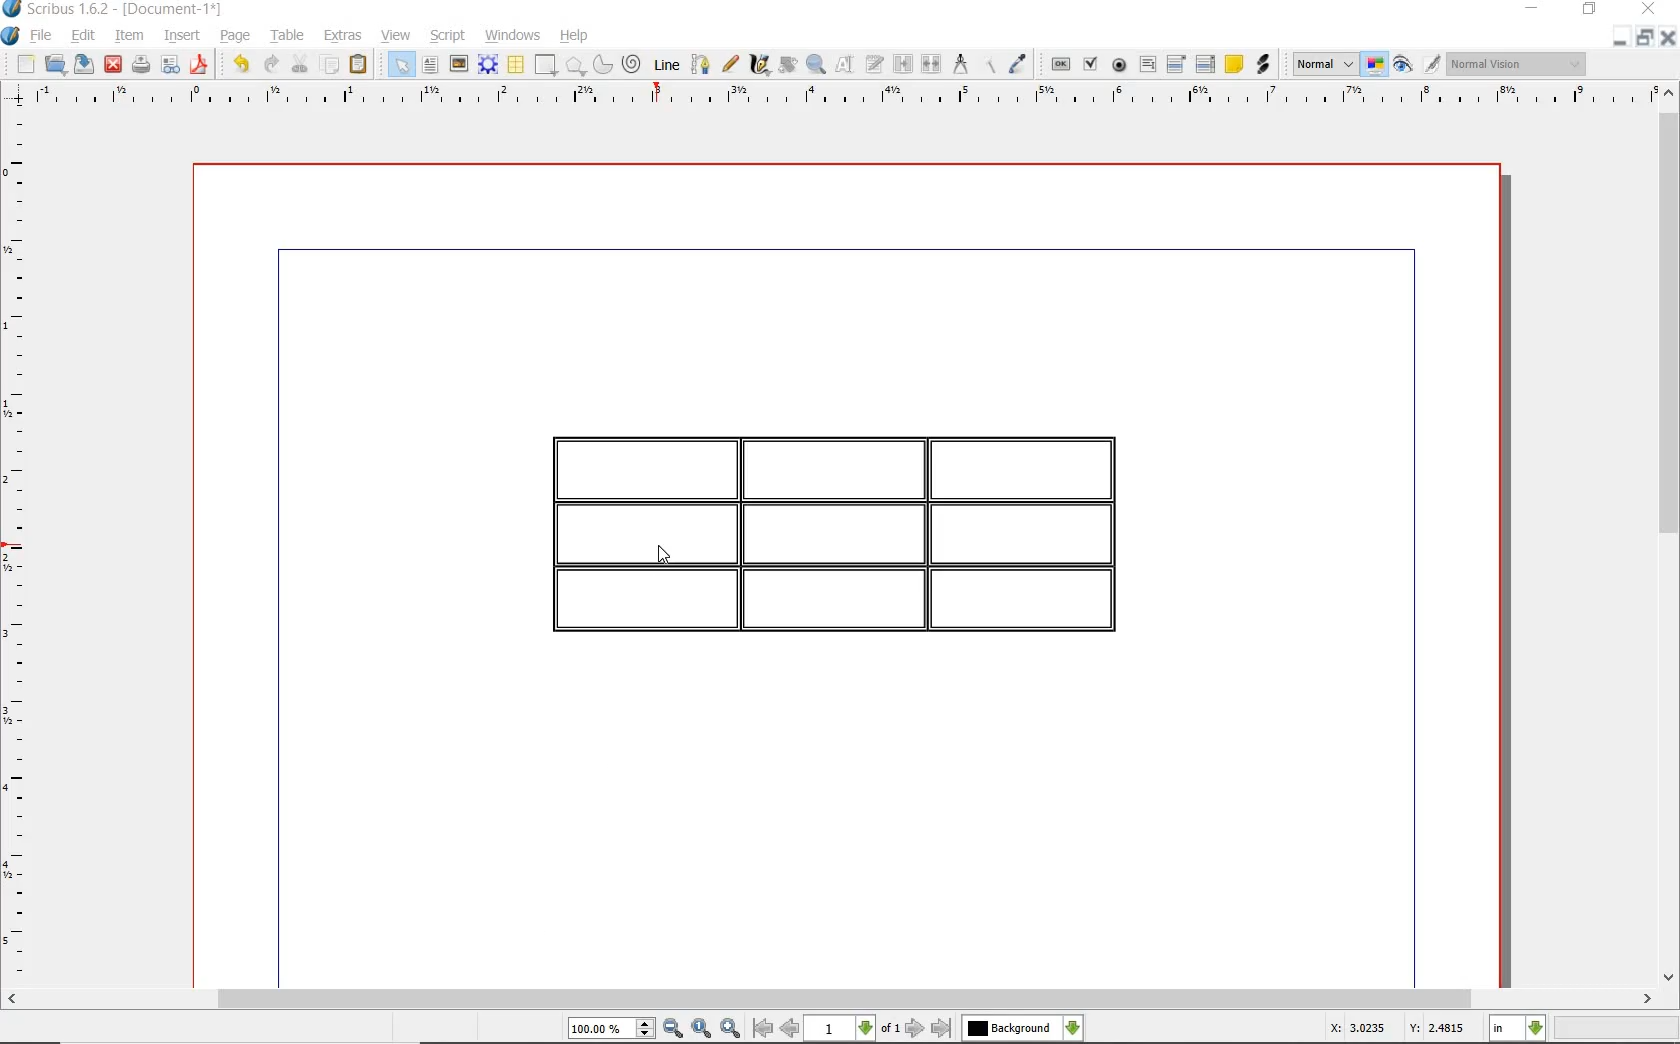  What do you see at coordinates (360, 64) in the screenshot?
I see `paste` at bounding box center [360, 64].